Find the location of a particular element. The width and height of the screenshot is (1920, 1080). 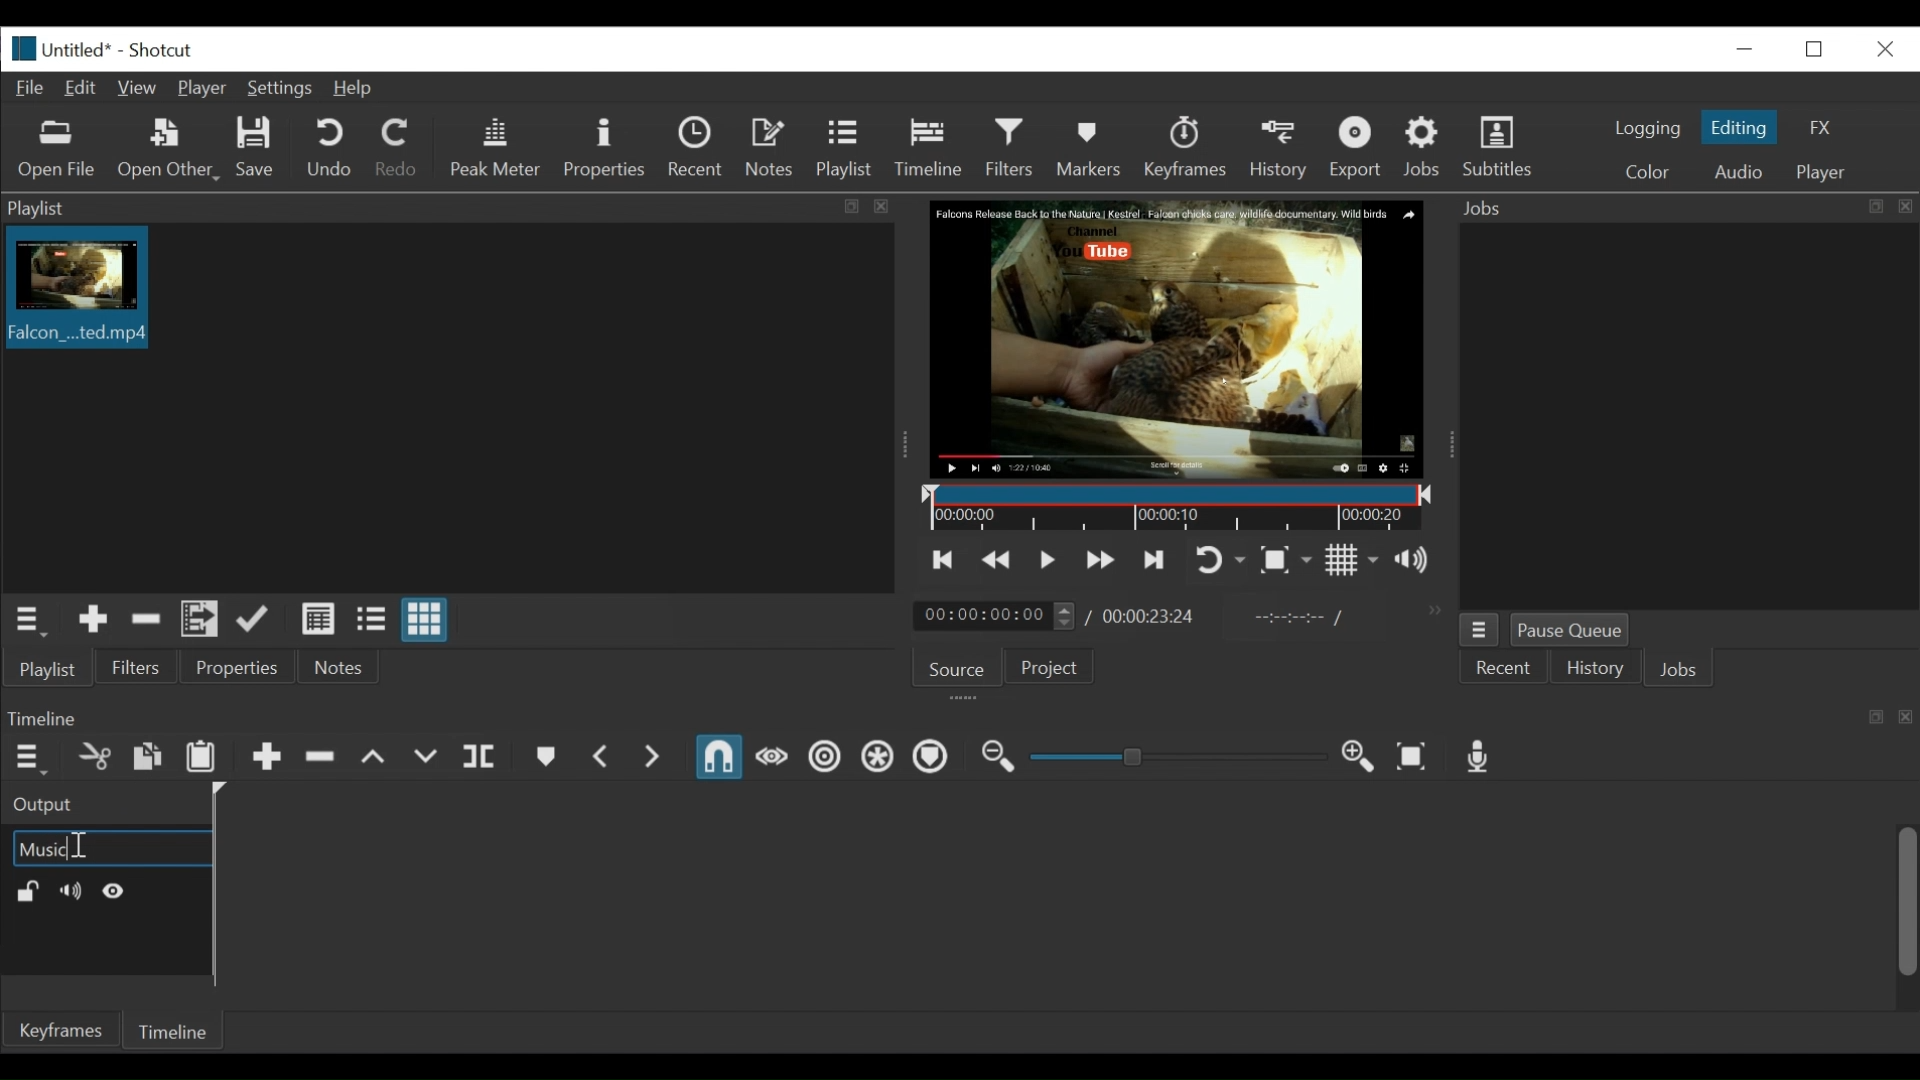

Snap is located at coordinates (721, 759).